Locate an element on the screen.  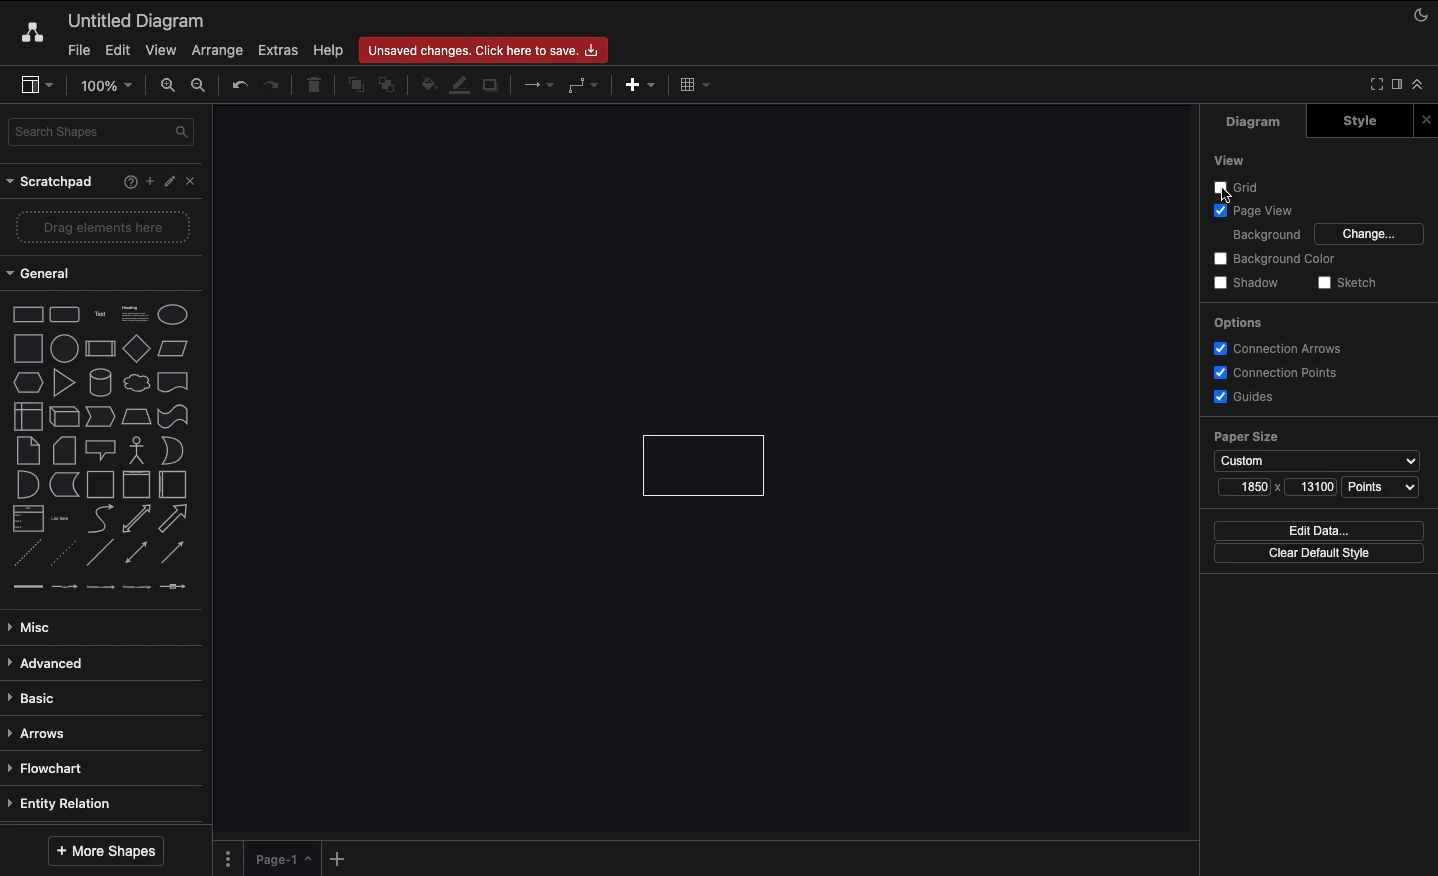
Help is located at coordinates (124, 184).